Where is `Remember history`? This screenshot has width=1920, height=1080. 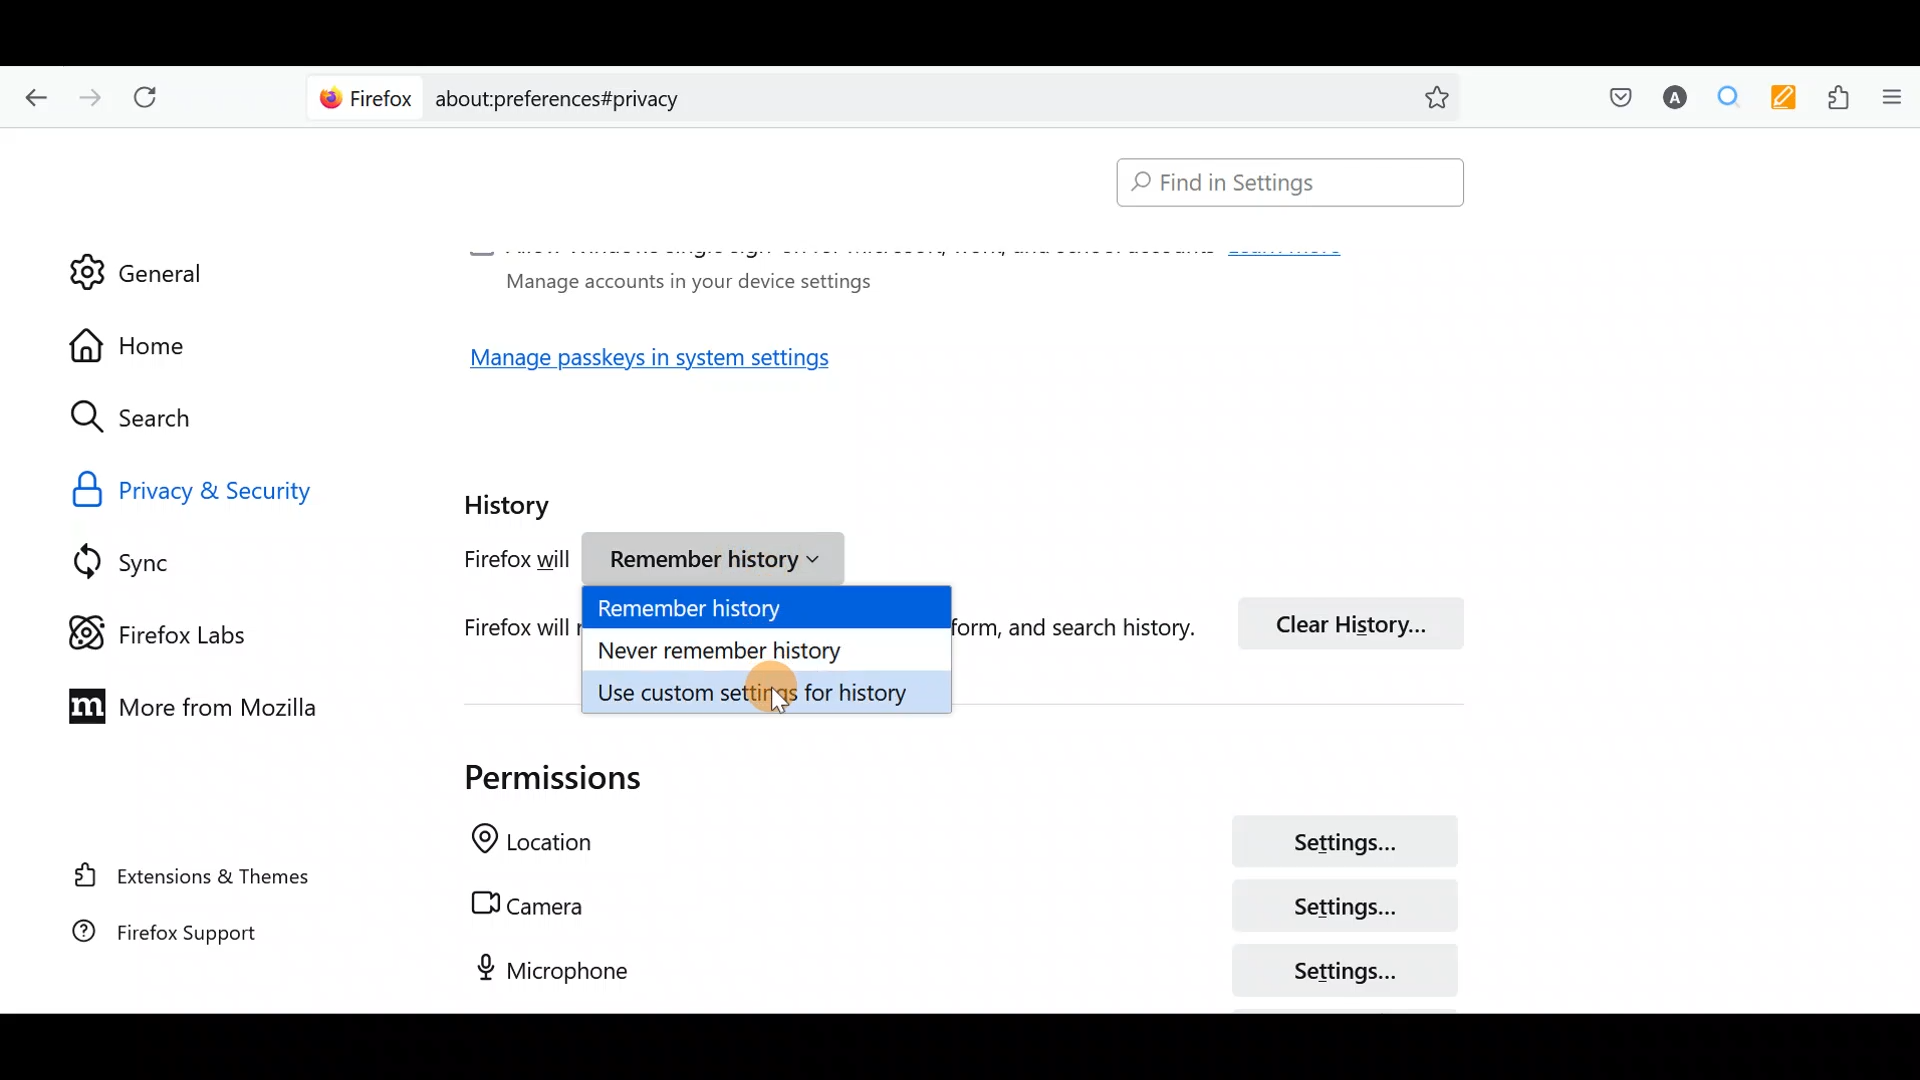
Remember history is located at coordinates (770, 609).